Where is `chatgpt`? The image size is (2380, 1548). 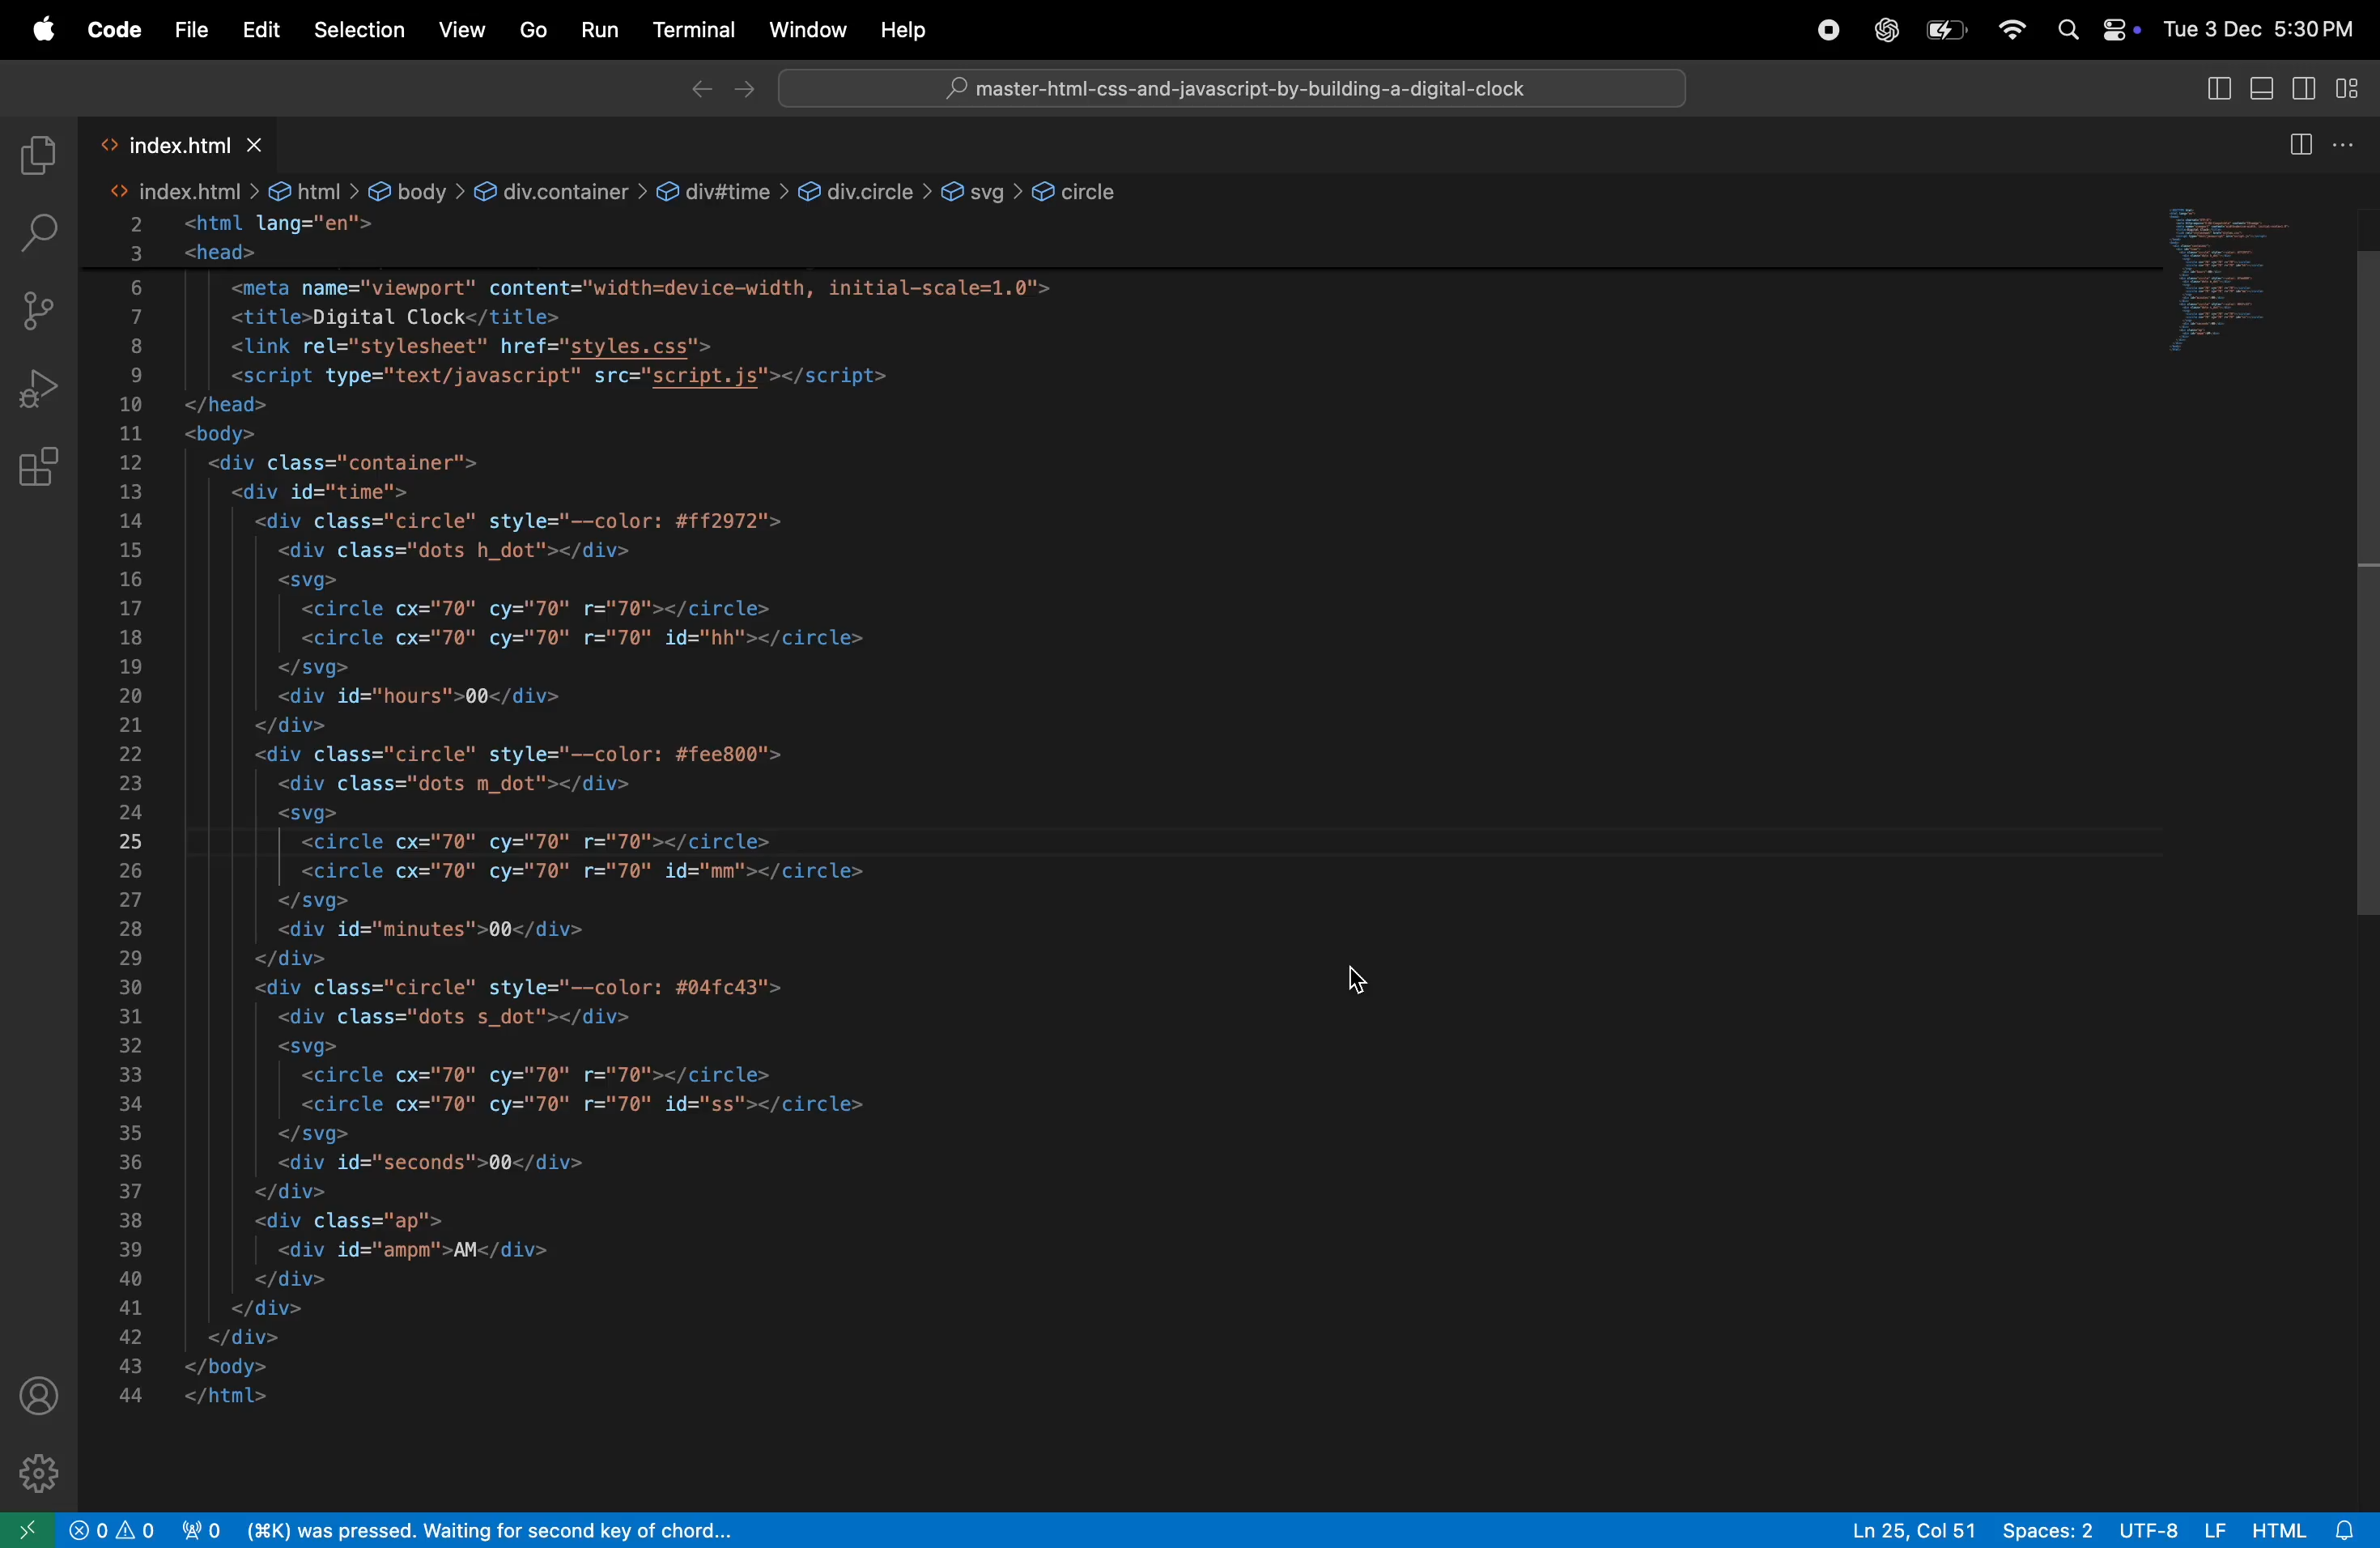
chatgpt is located at coordinates (1885, 28).